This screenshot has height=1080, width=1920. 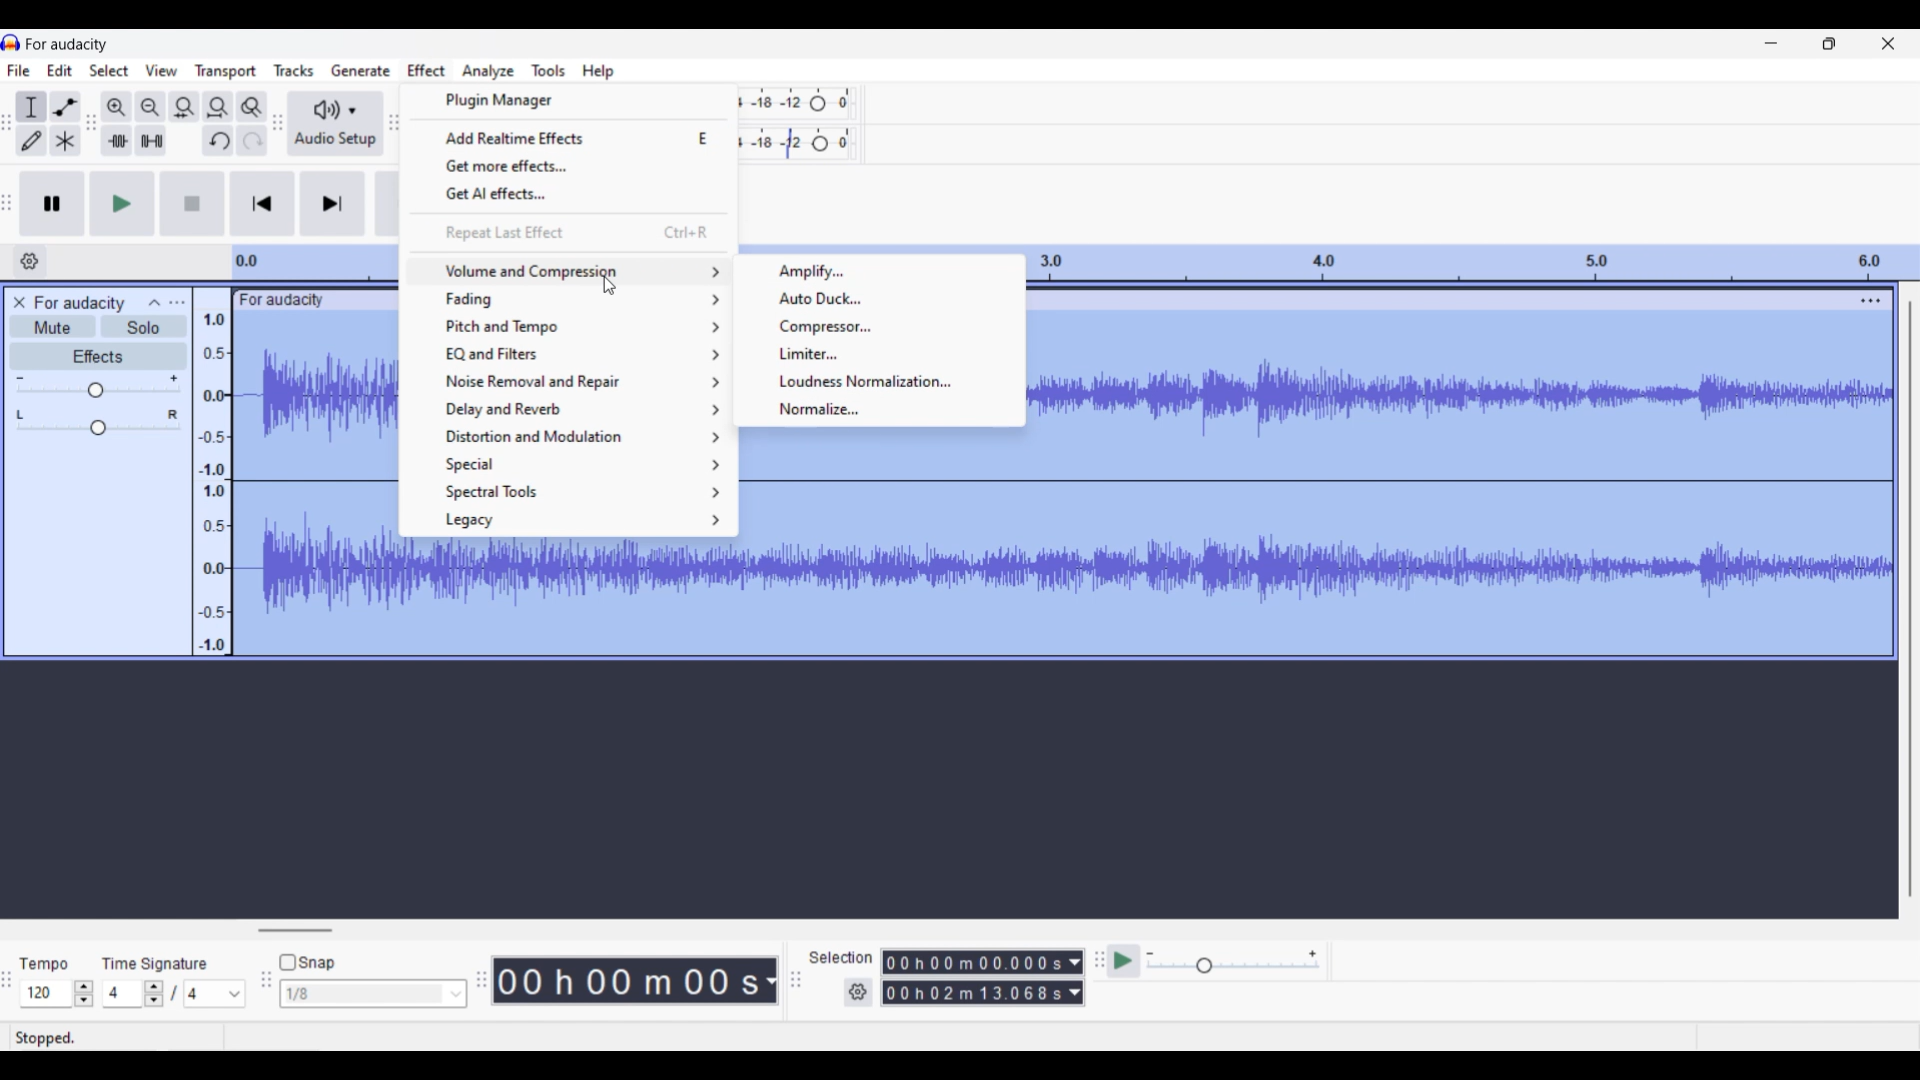 What do you see at coordinates (31, 141) in the screenshot?
I see `Draw tool` at bounding box center [31, 141].